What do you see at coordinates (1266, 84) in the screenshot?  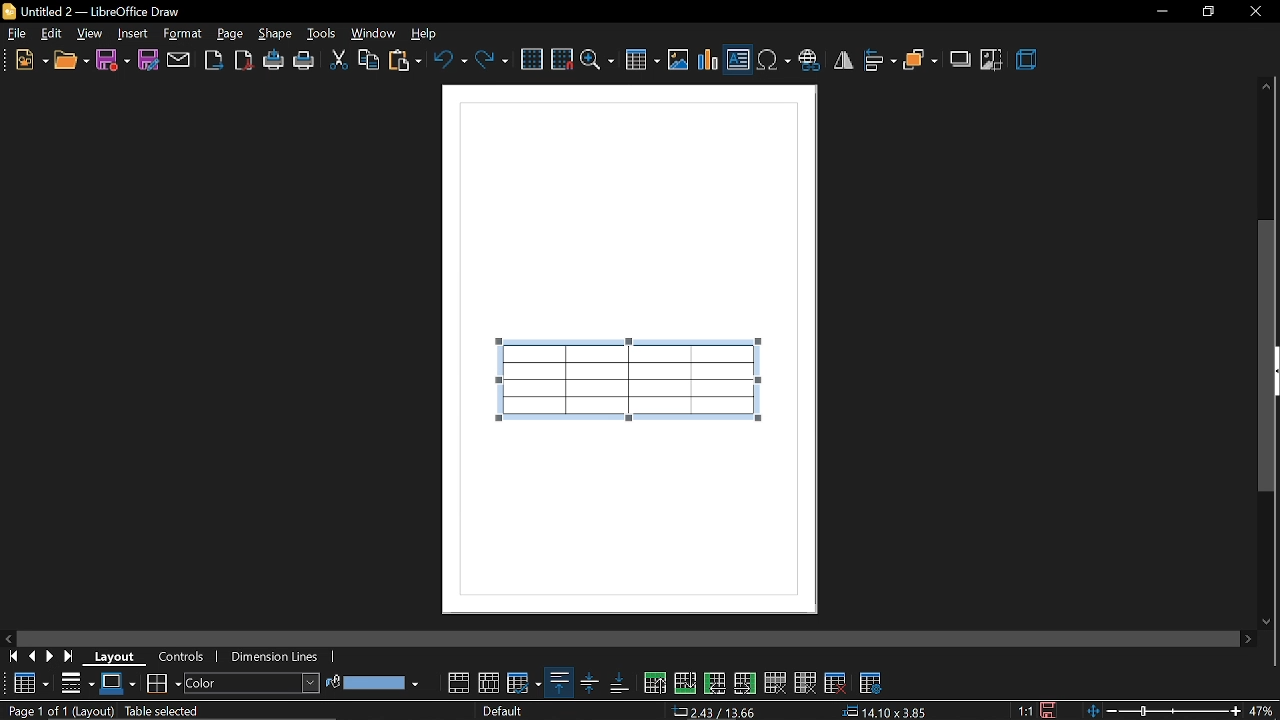 I see `Move up` at bounding box center [1266, 84].